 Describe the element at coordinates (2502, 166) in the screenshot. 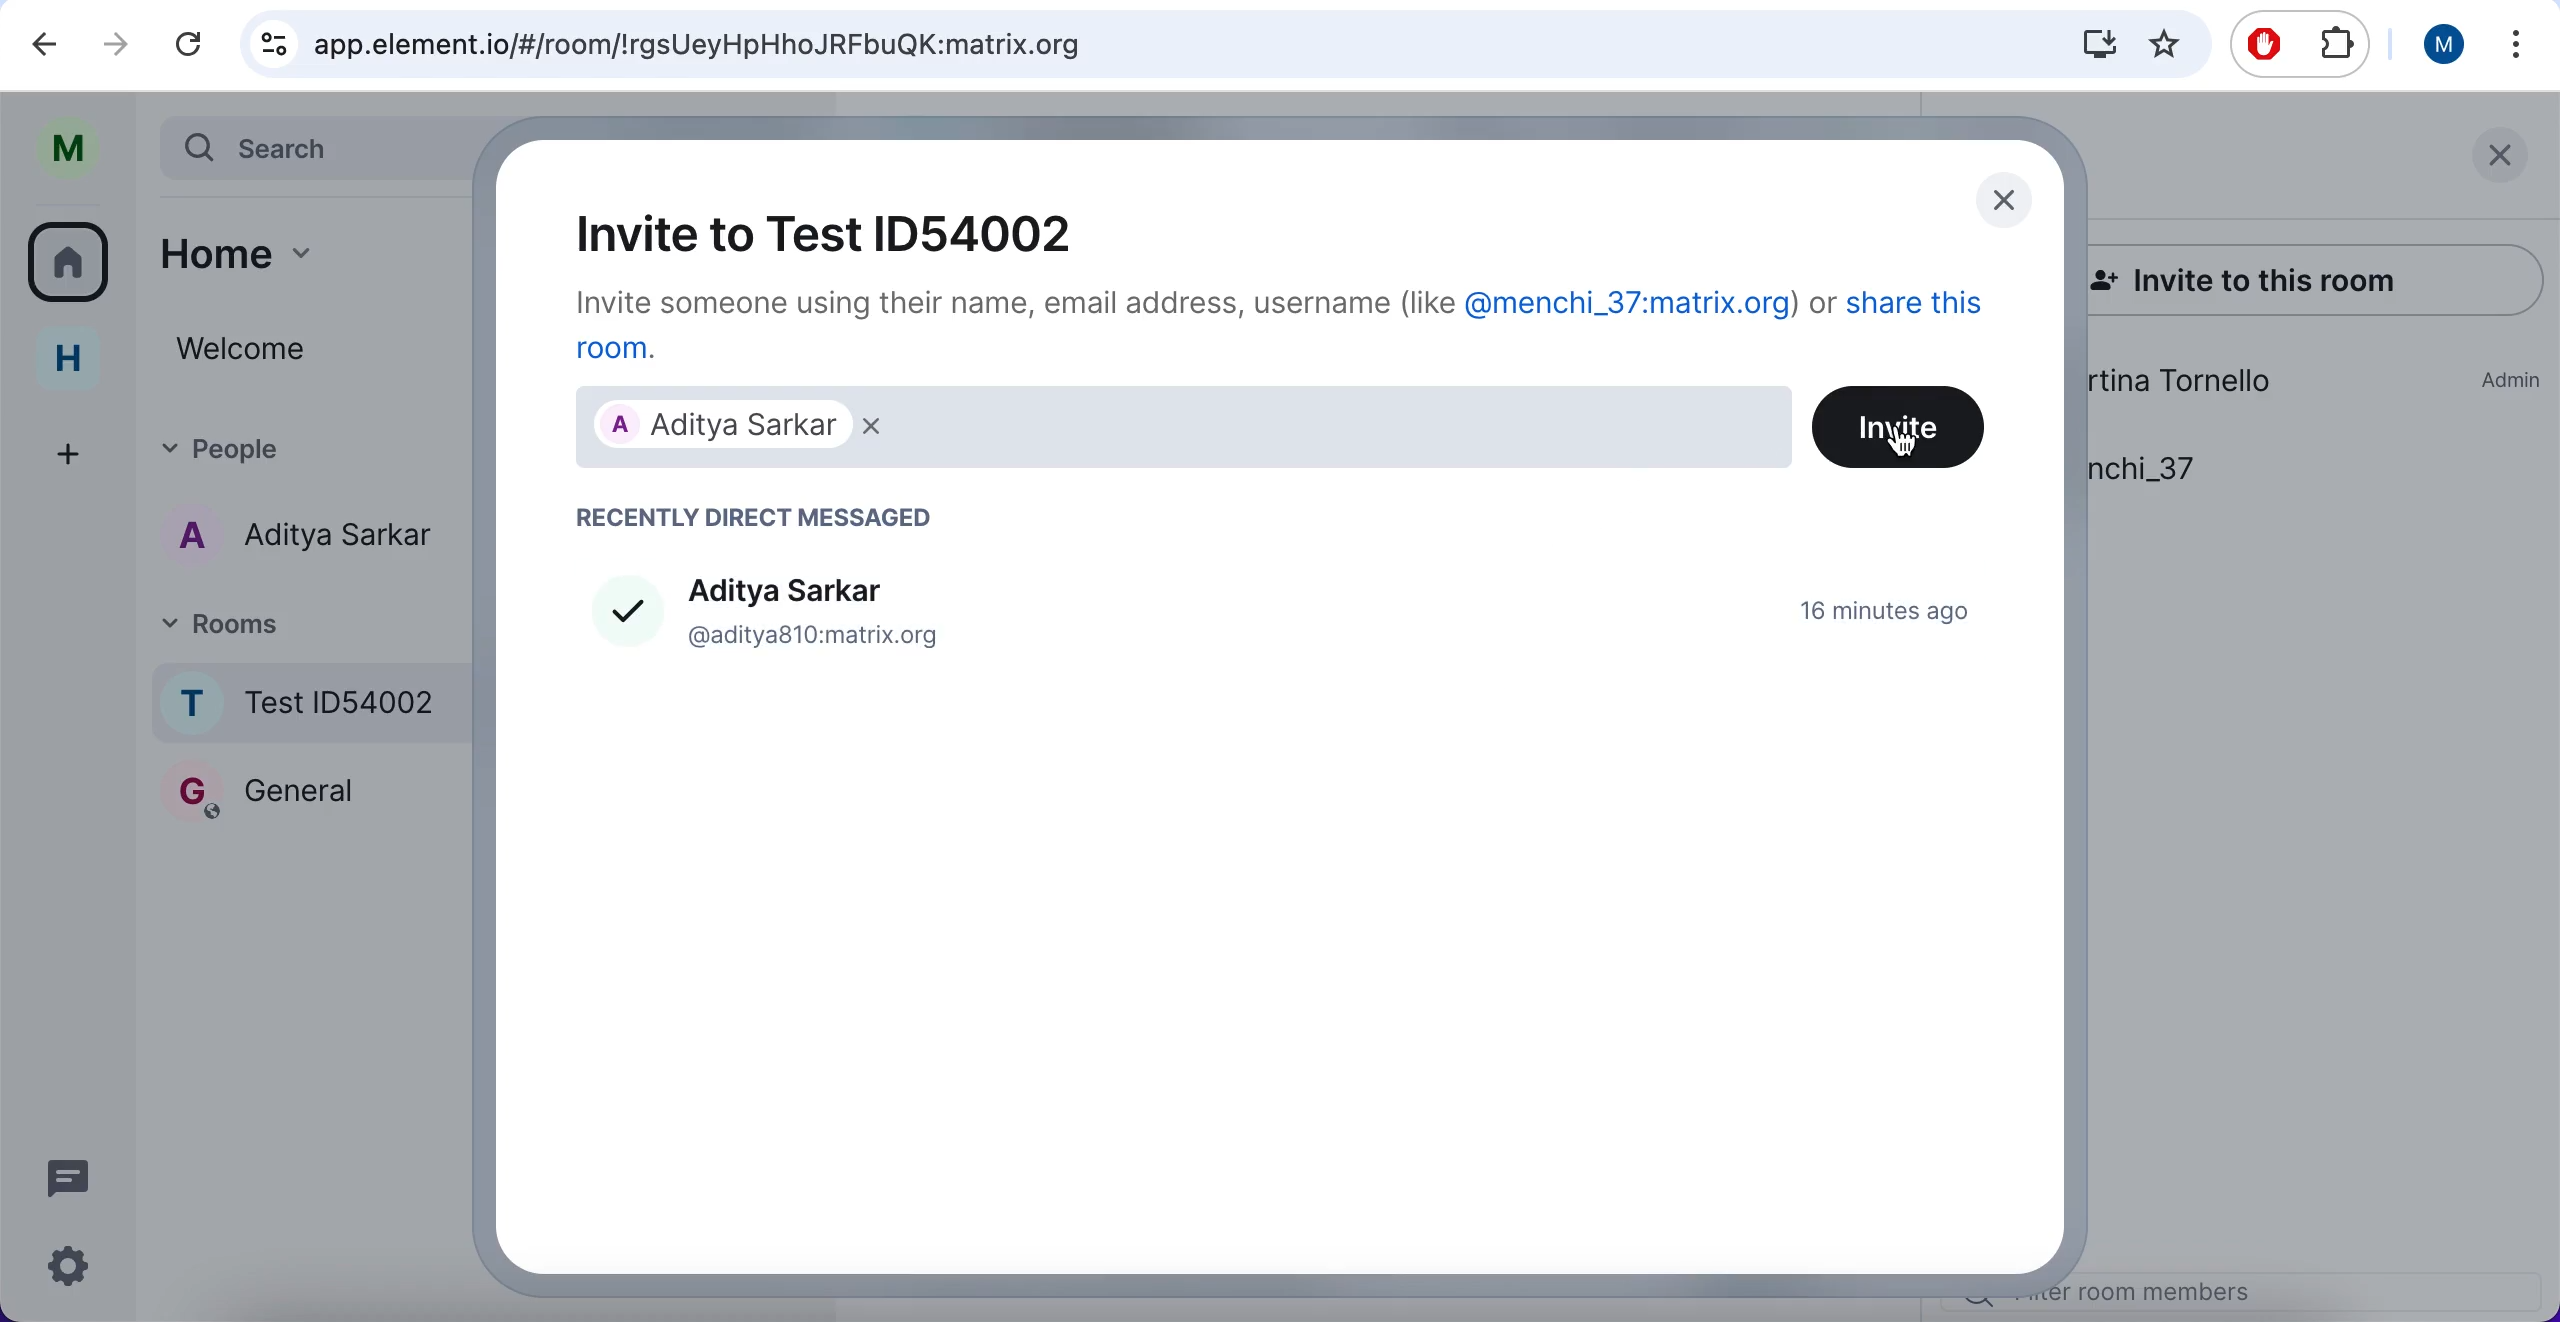

I see `close` at that location.